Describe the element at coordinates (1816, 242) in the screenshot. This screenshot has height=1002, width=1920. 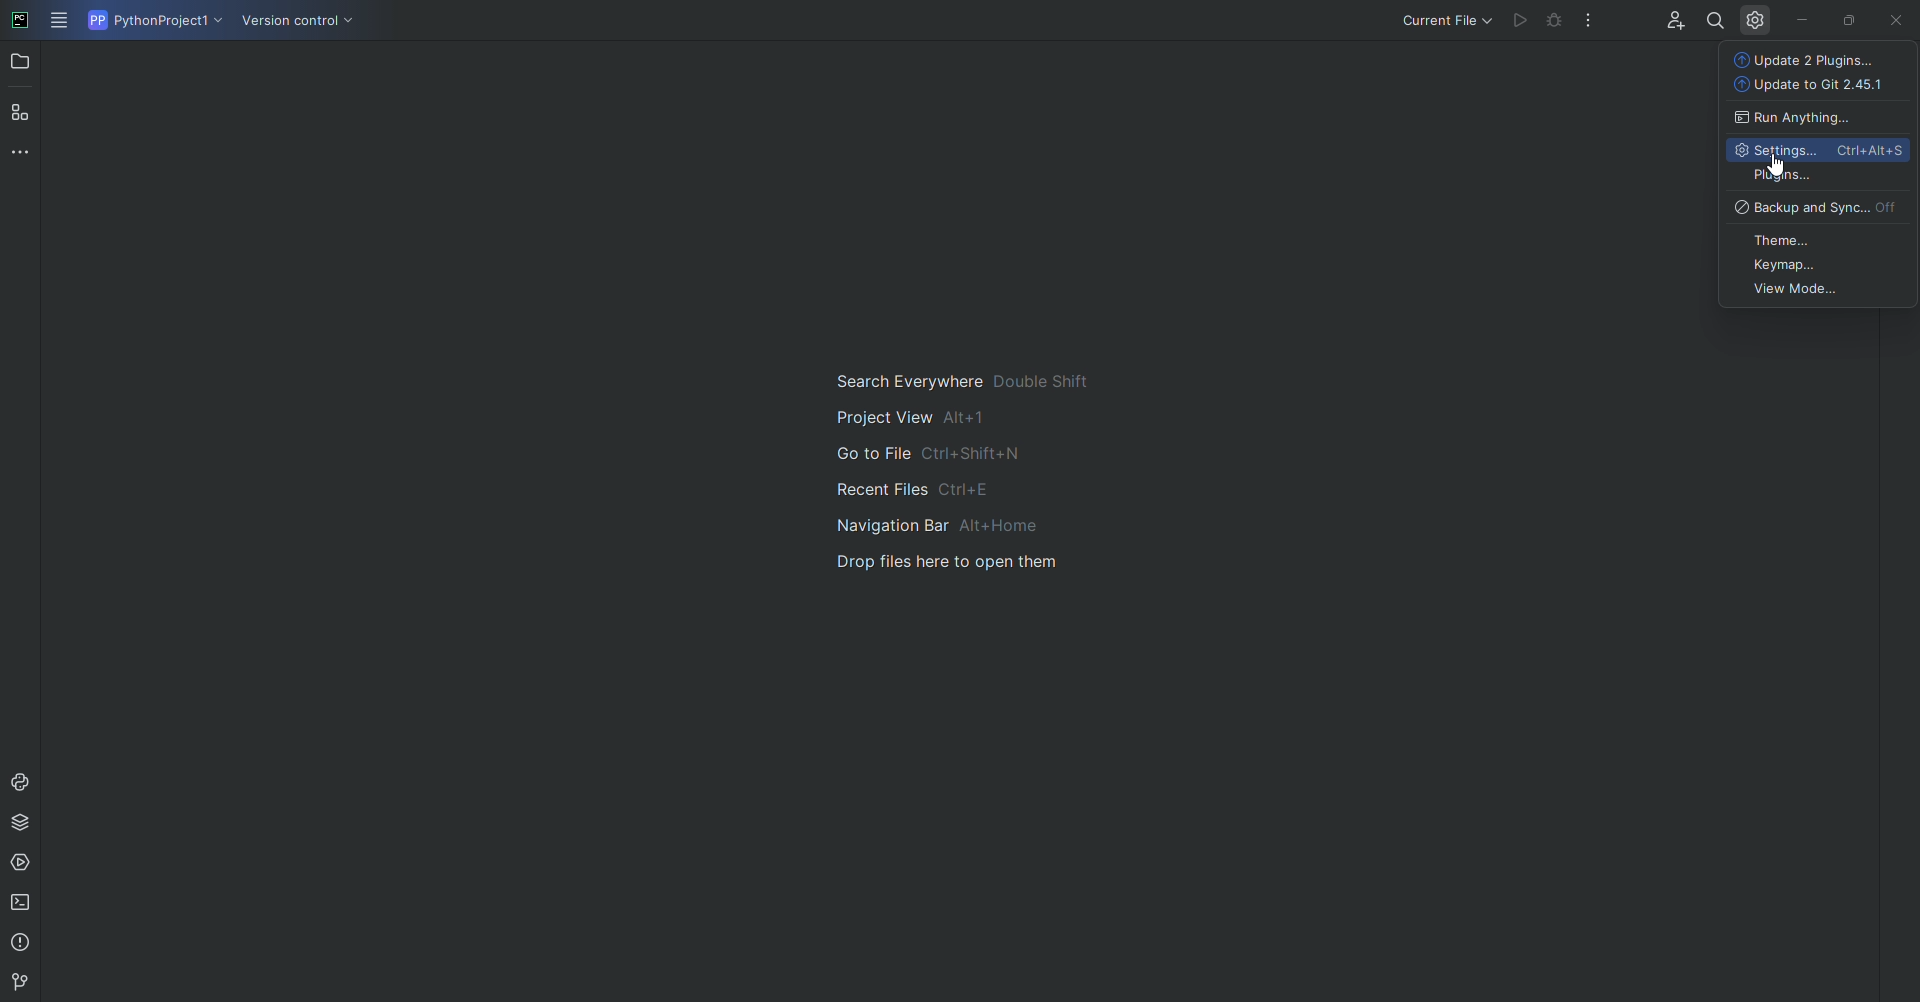
I see `Theme` at that location.